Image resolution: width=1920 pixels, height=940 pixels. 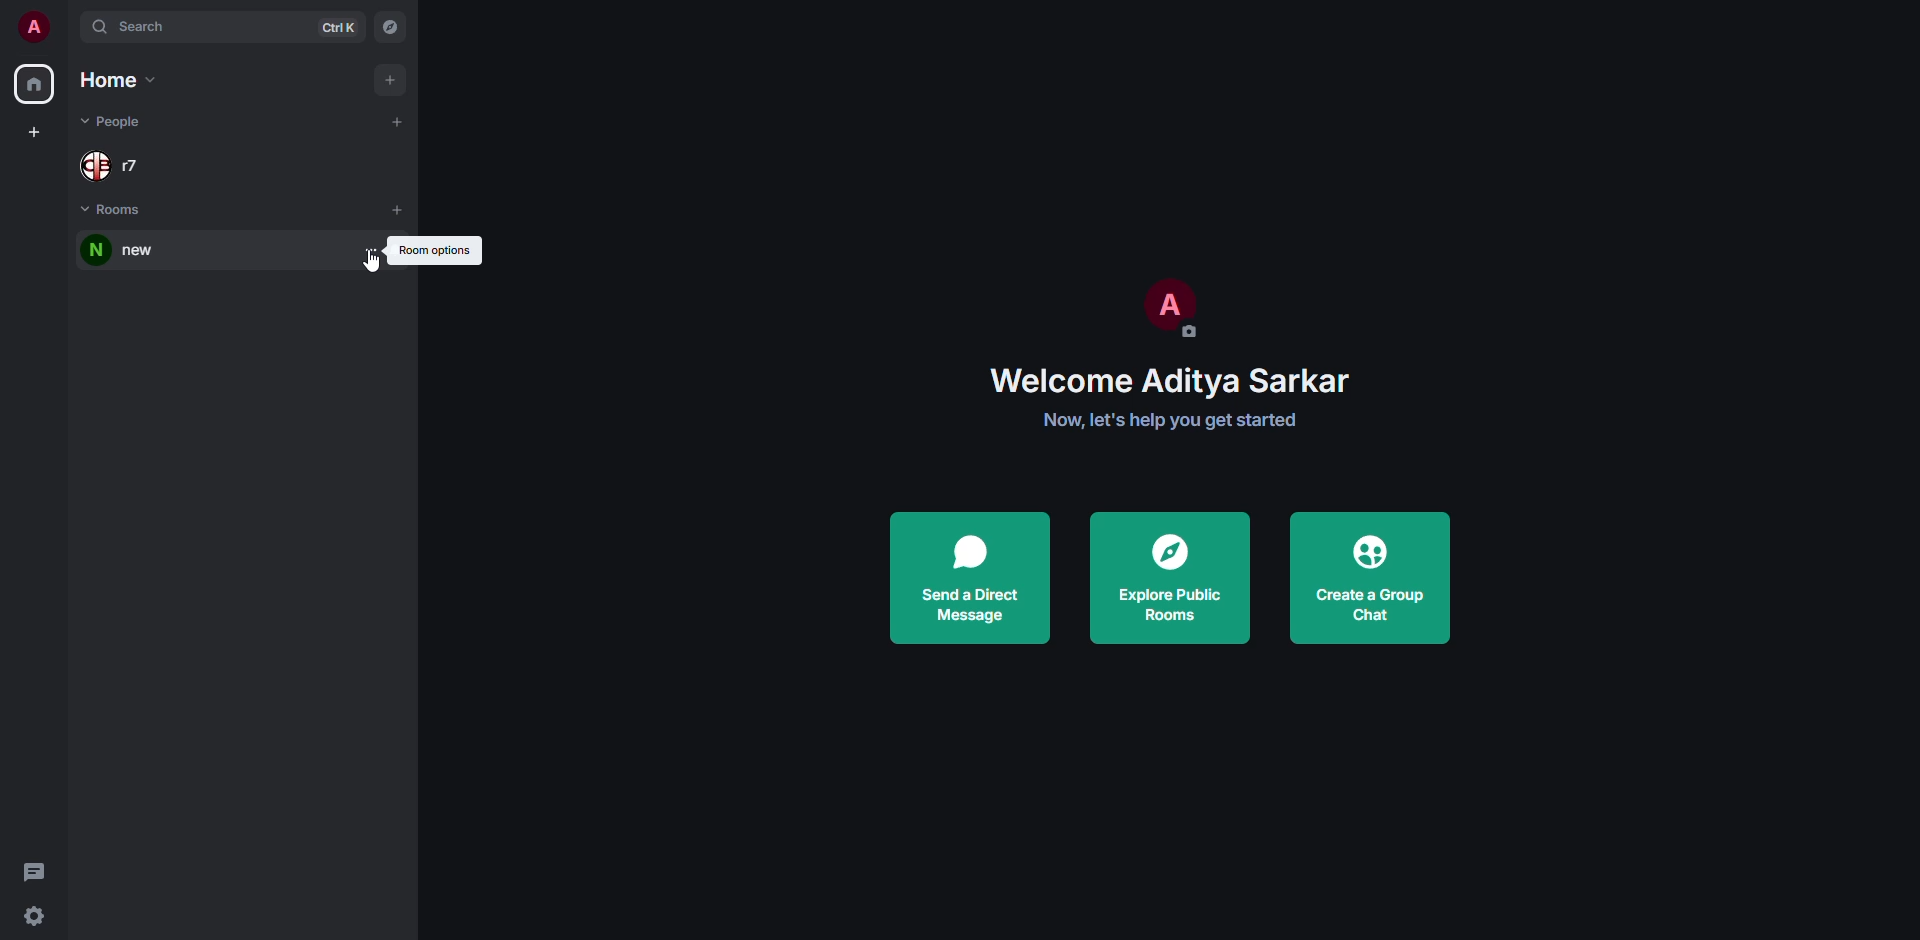 I want to click on add, so click(x=397, y=120).